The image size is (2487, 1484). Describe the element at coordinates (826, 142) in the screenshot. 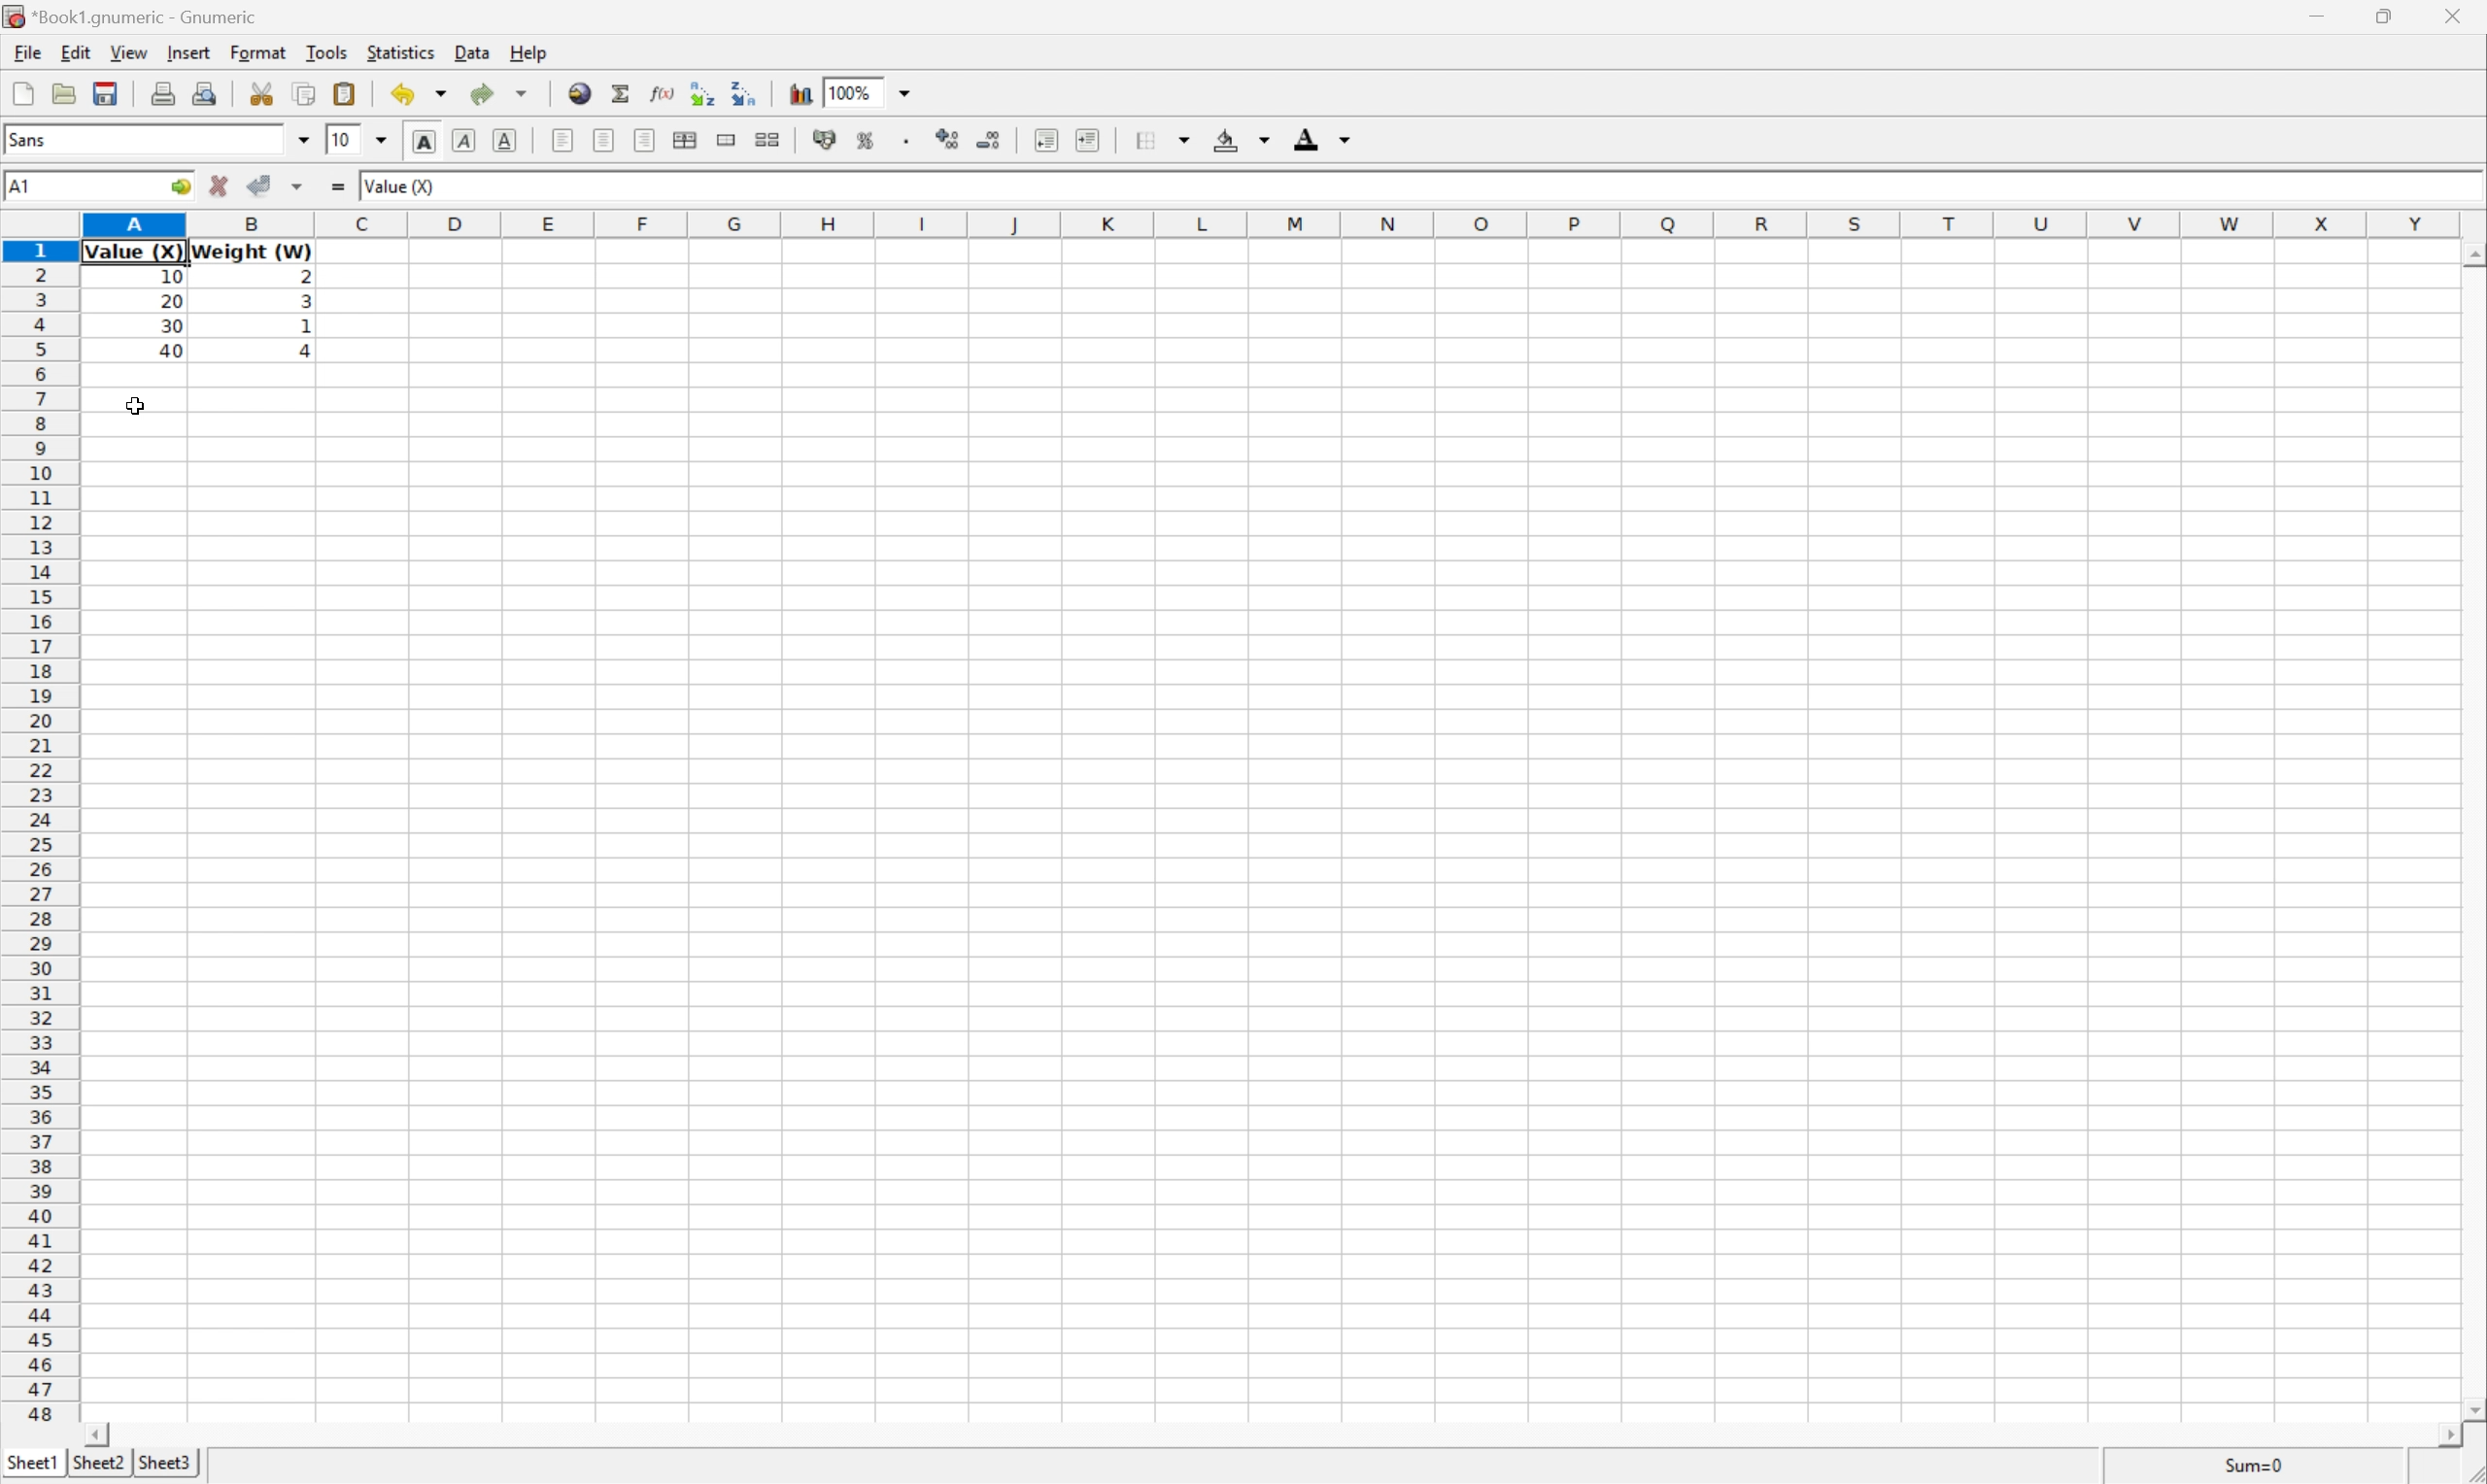

I see `Format selection as accounting` at that location.